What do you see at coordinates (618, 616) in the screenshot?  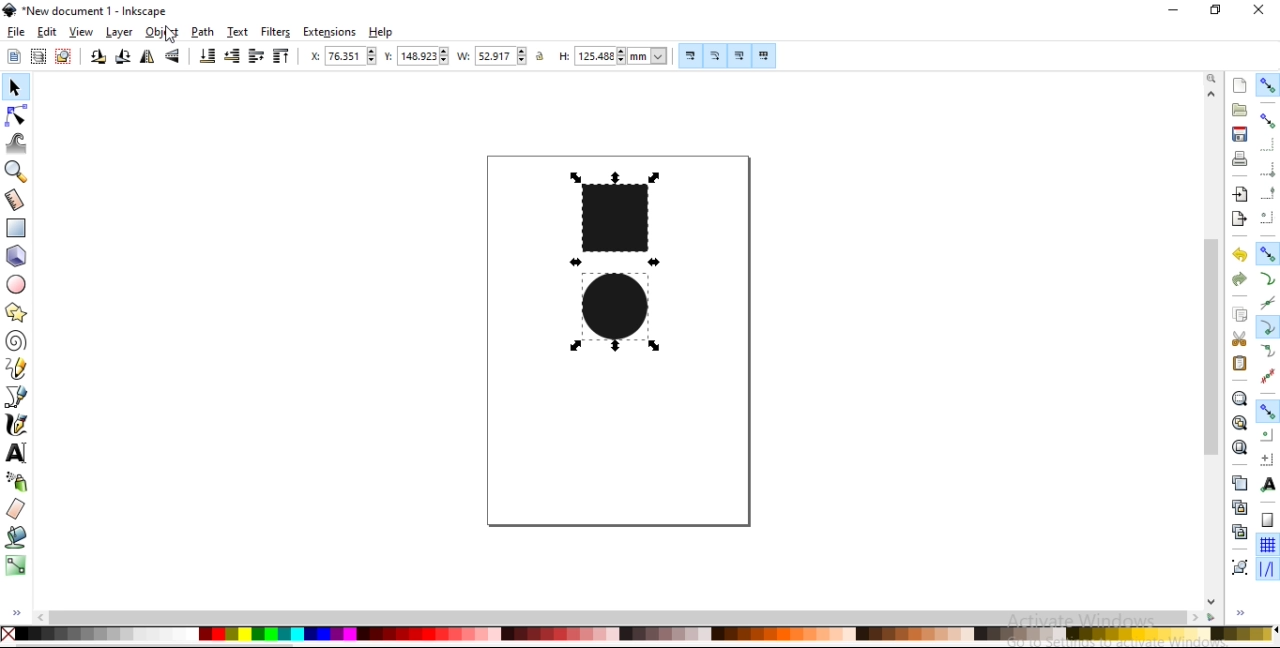 I see `scrollbar` at bounding box center [618, 616].